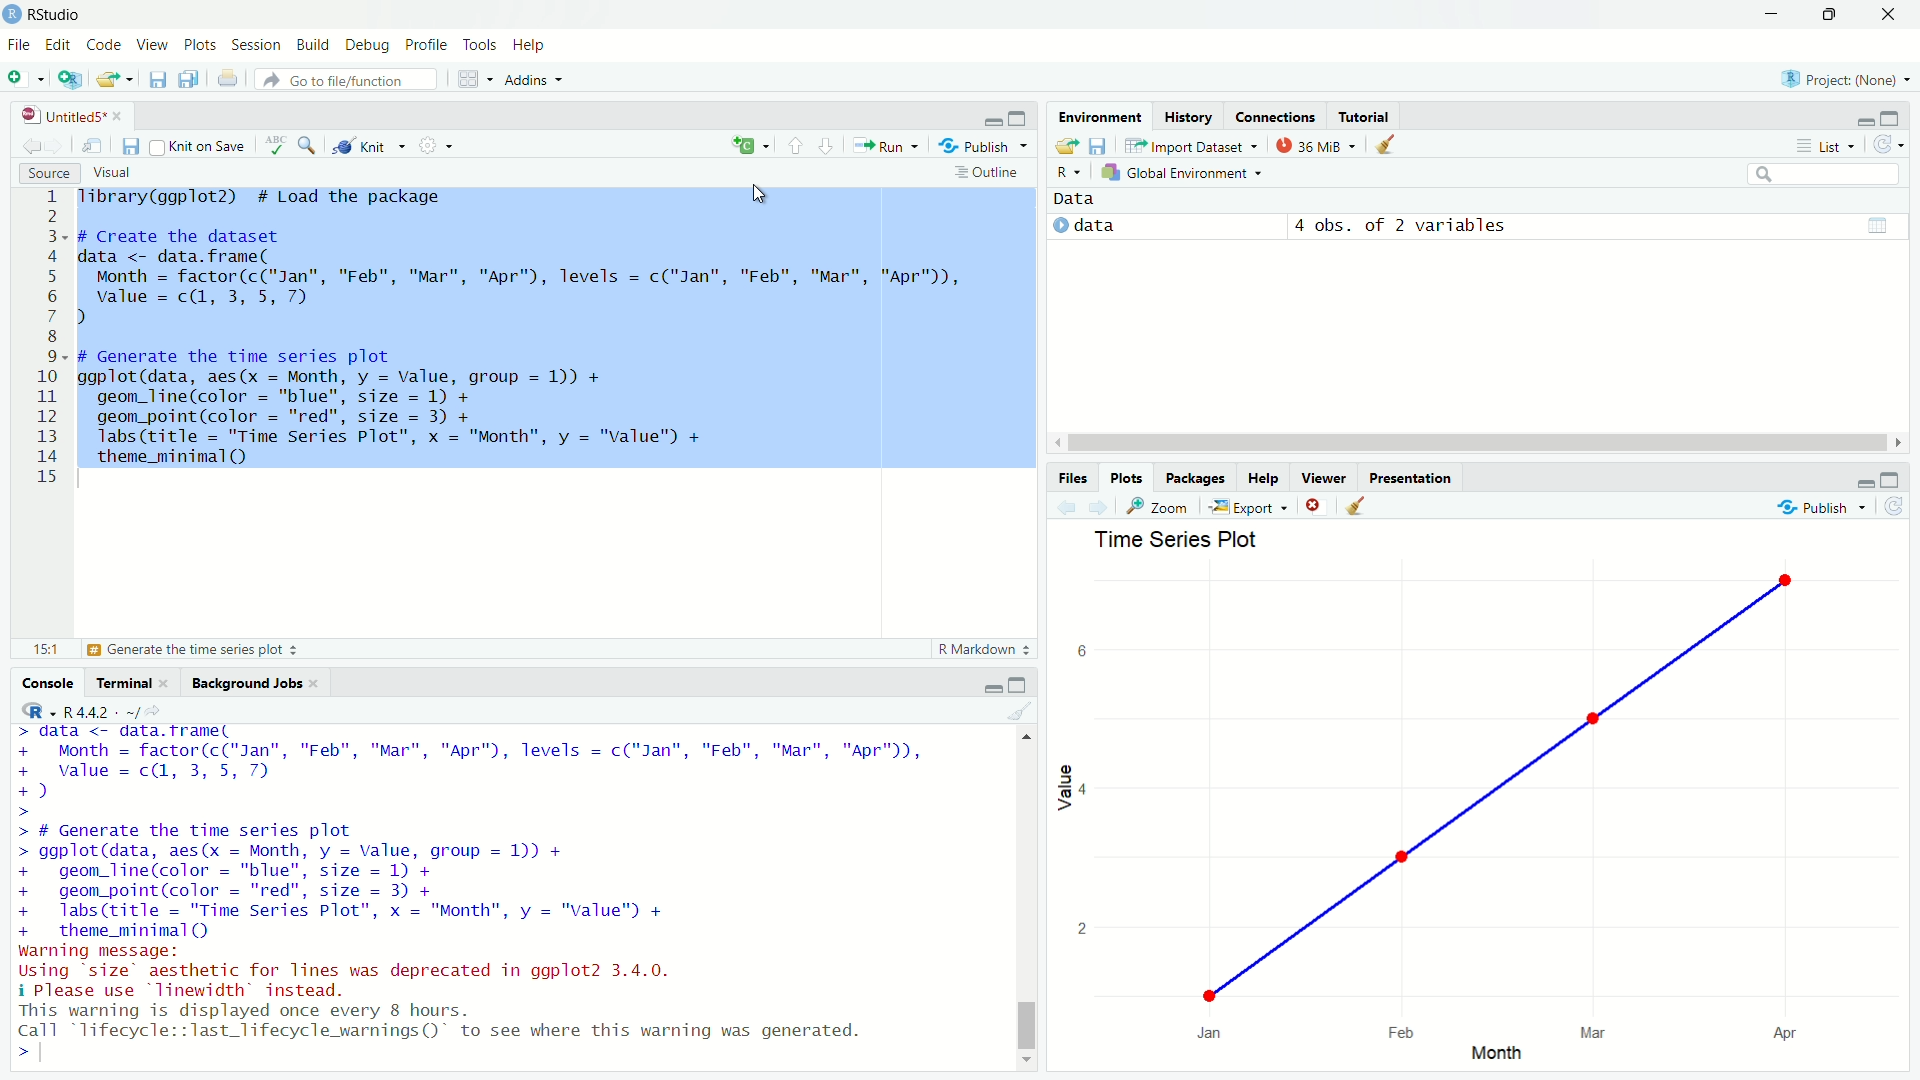 This screenshot has height=1080, width=1920. What do you see at coordinates (1820, 145) in the screenshot?
I see `list` at bounding box center [1820, 145].